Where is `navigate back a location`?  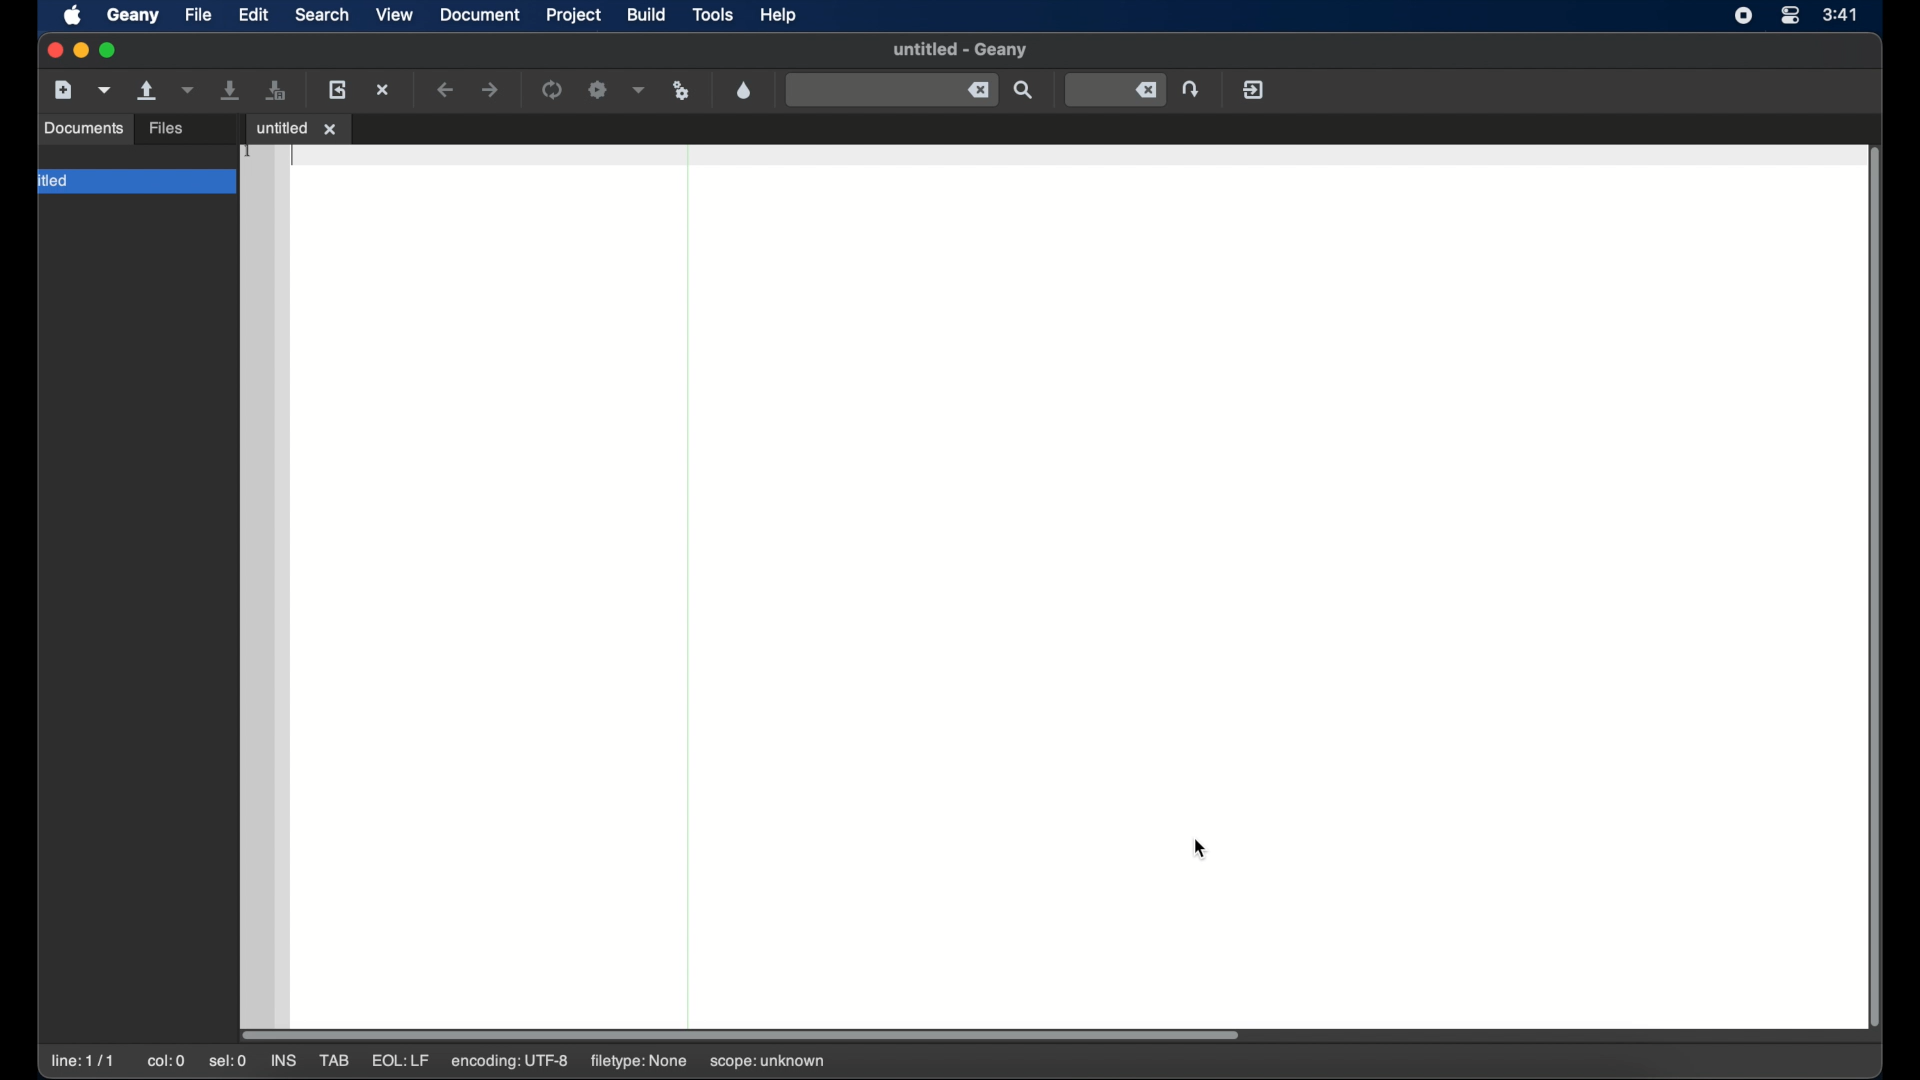
navigate back a location is located at coordinates (447, 90).